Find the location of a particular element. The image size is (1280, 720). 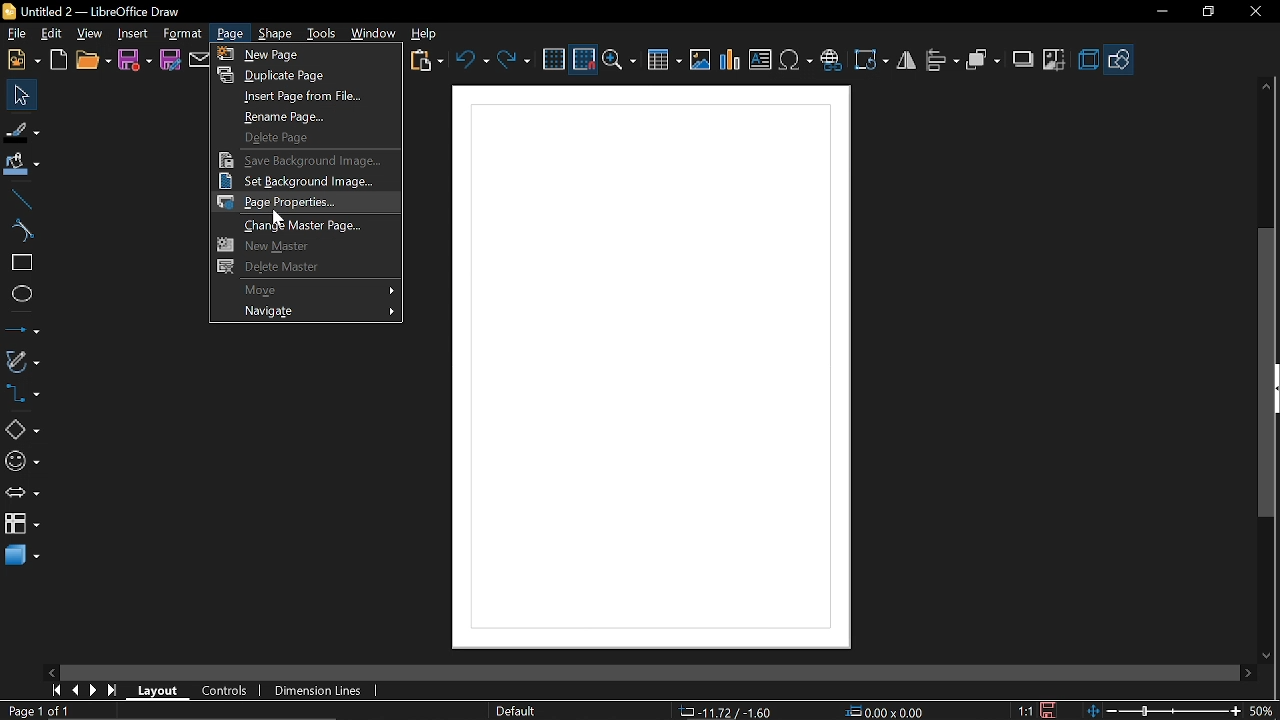

Shape is located at coordinates (274, 33).